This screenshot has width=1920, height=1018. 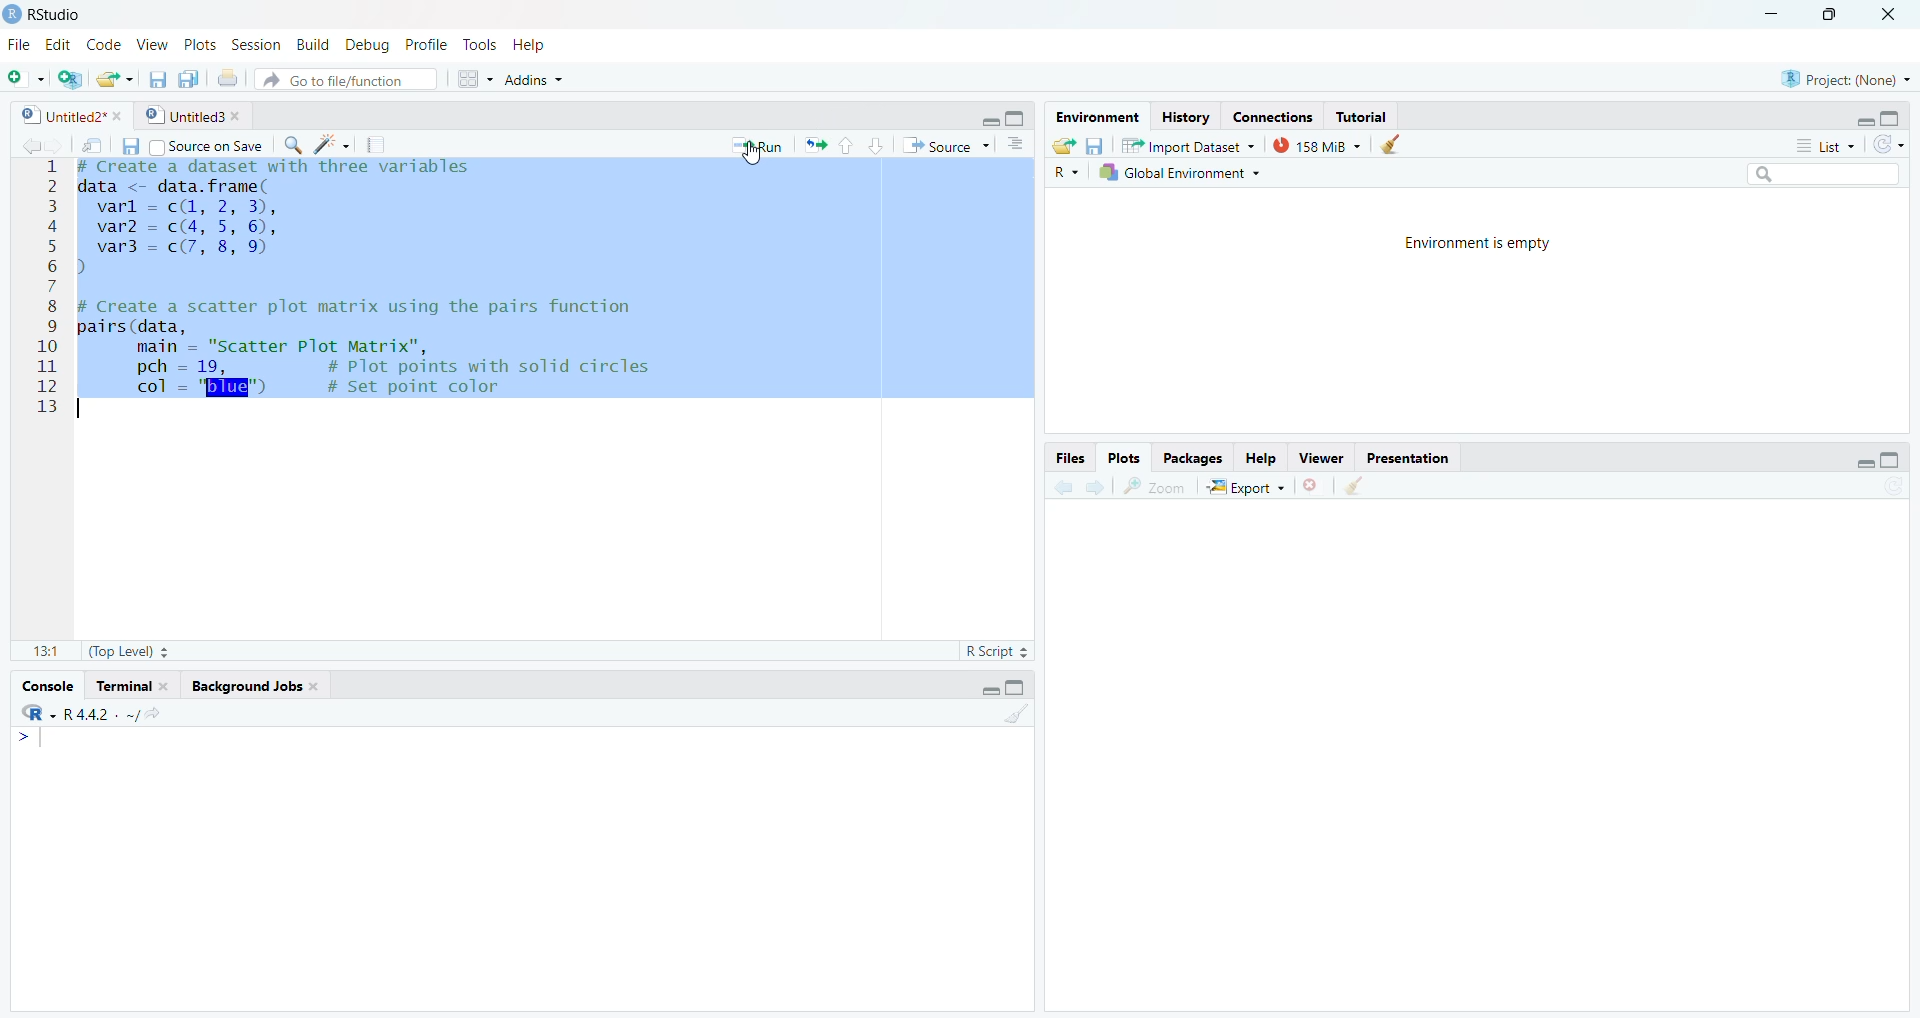 What do you see at coordinates (190, 77) in the screenshot?
I see `Save all open document` at bounding box center [190, 77].